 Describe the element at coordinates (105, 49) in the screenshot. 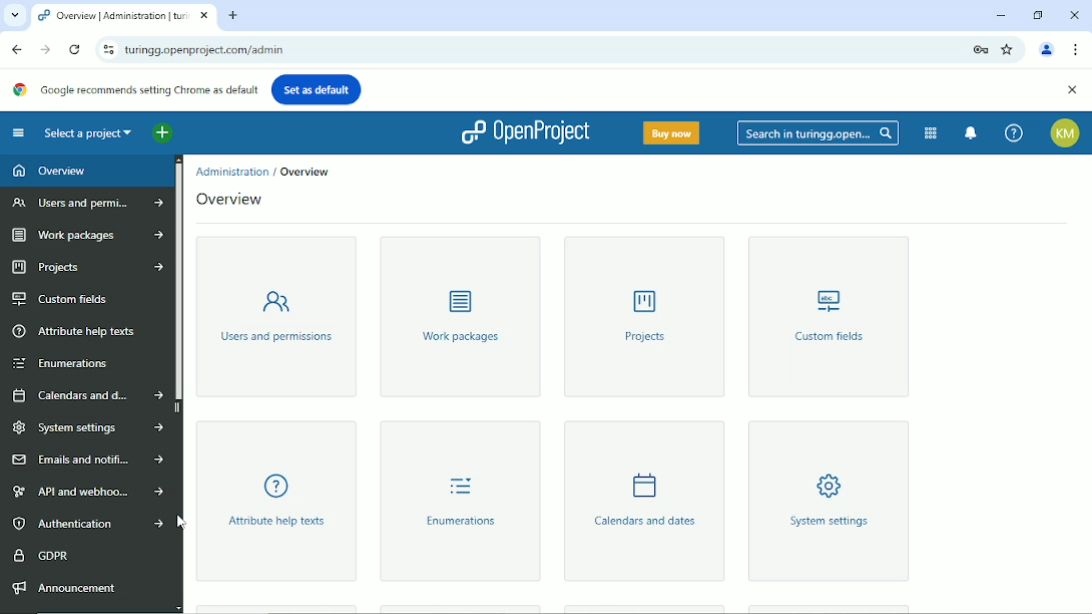

I see `View site information` at that location.